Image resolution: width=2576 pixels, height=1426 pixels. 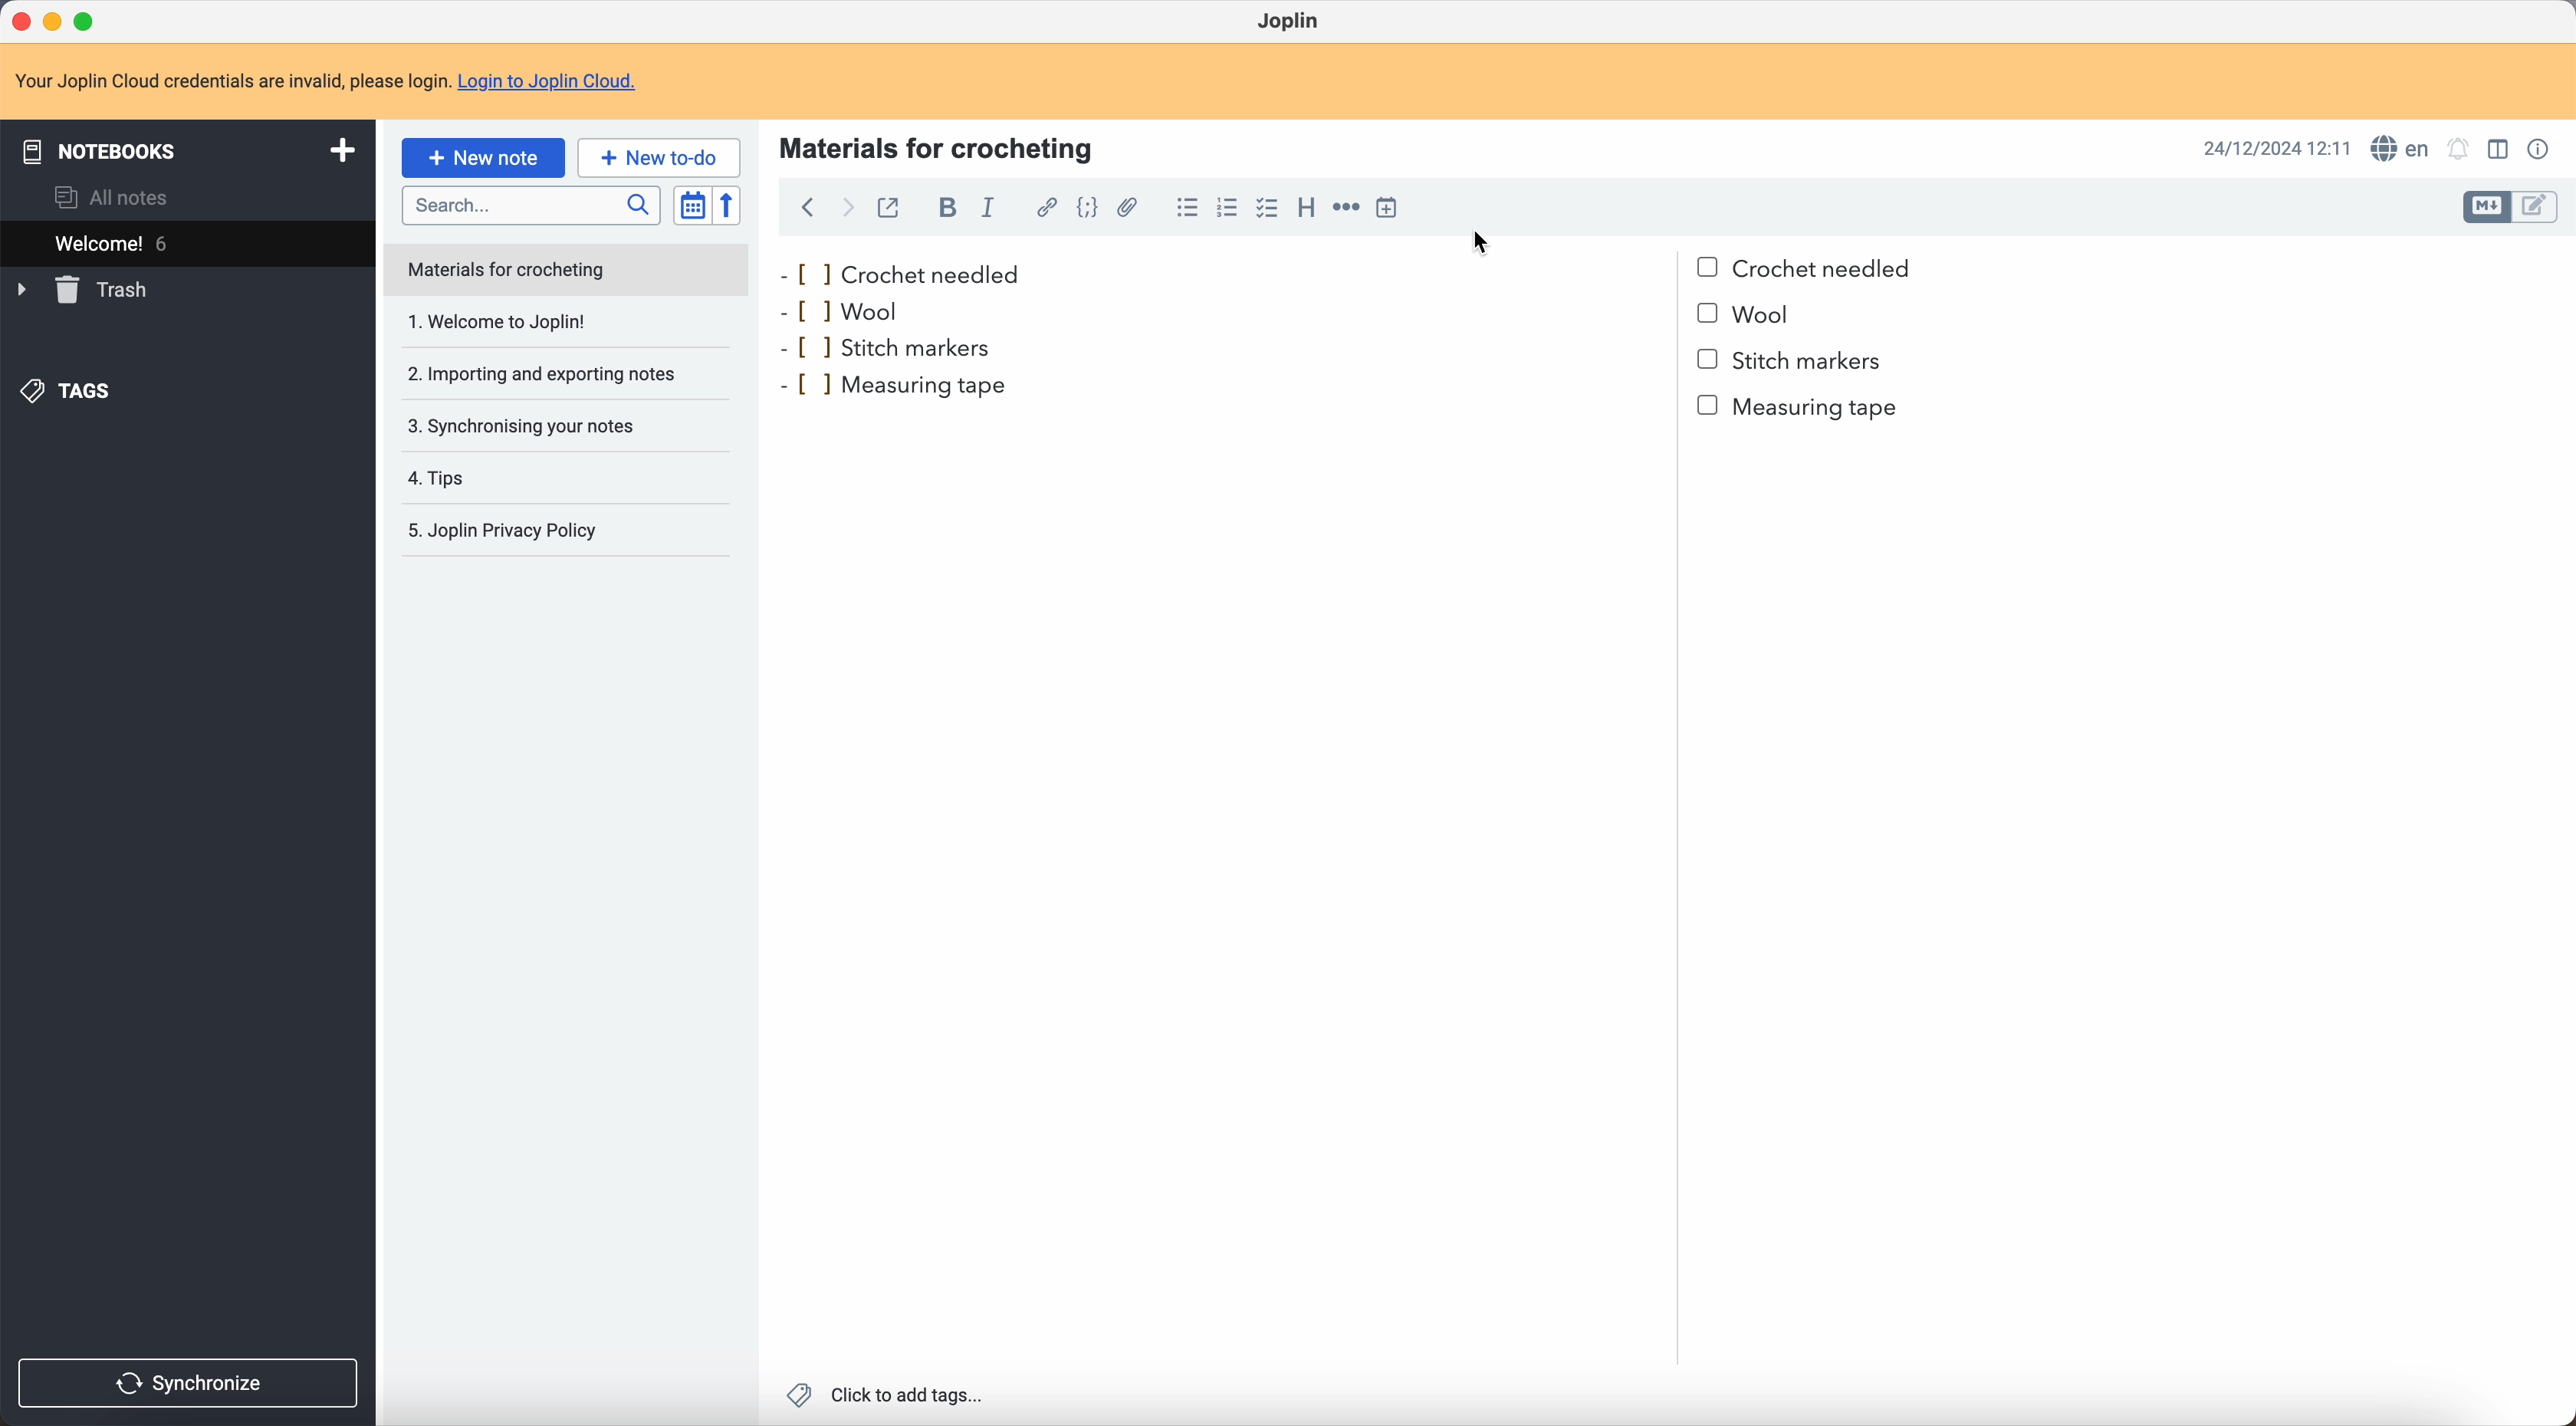 What do you see at coordinates (86, 290) in the screenshot?
I see `trash` at bounding box center [86, 290].